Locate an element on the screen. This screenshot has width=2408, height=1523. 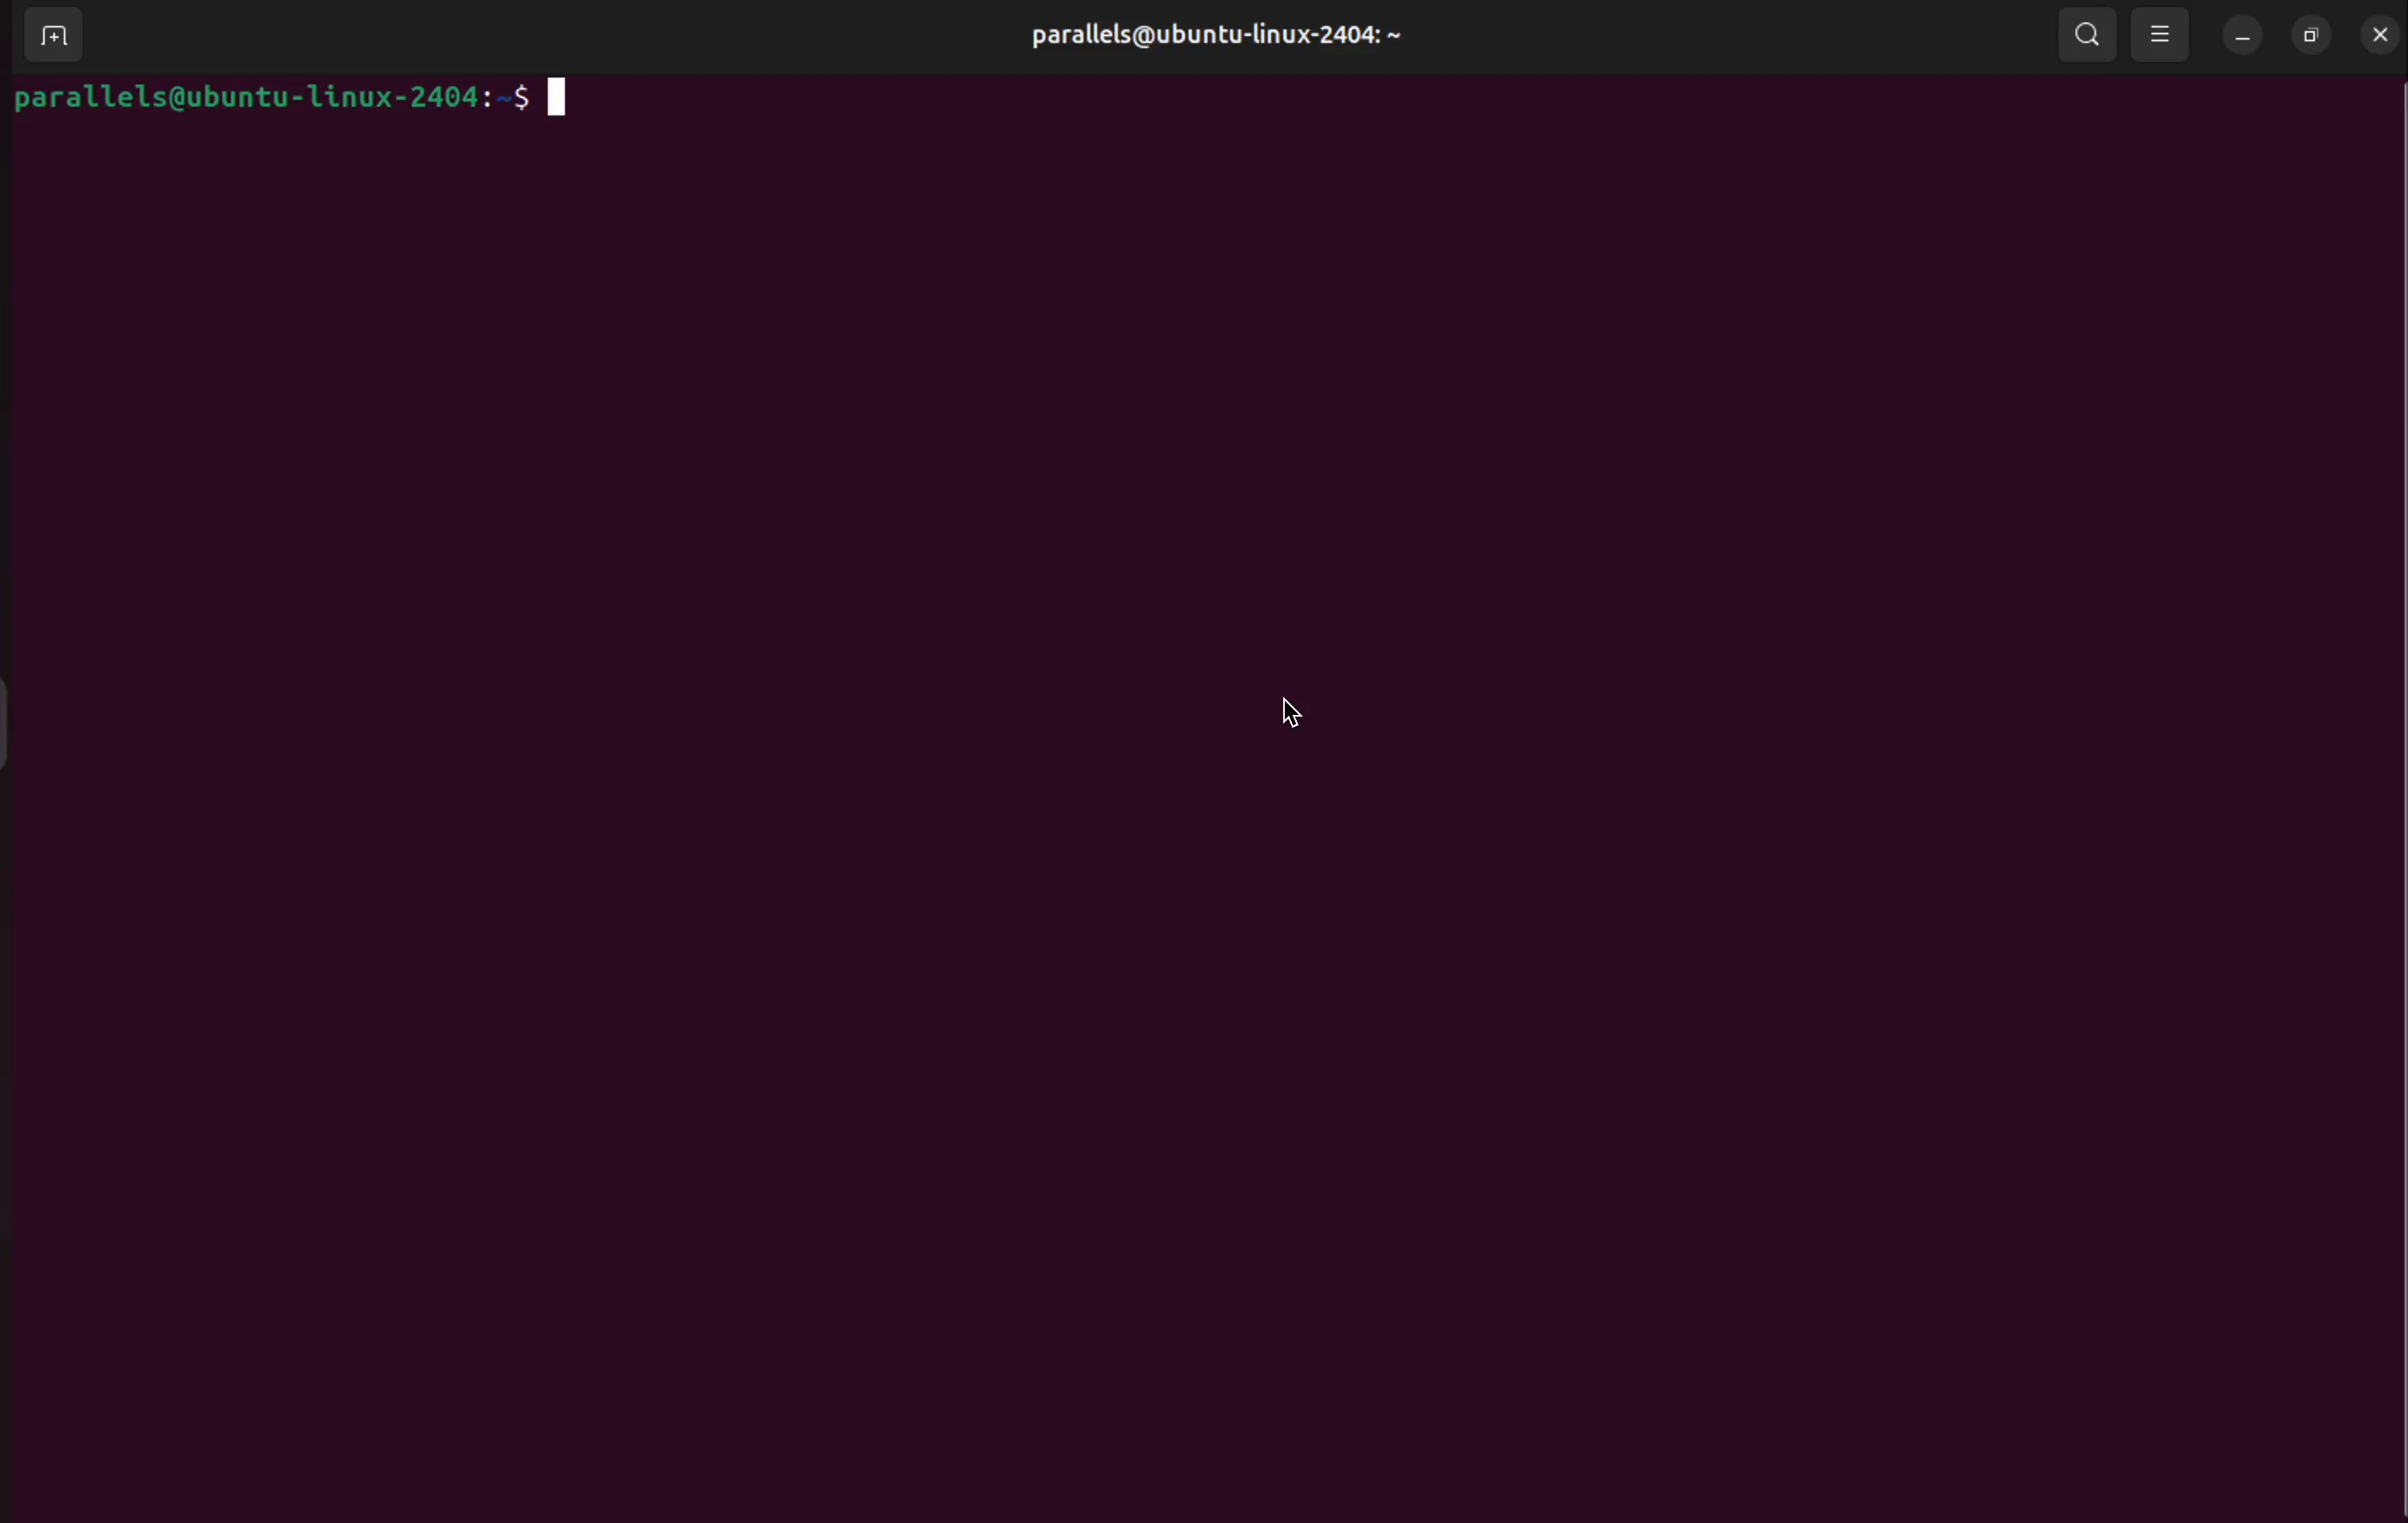
resize is located at coordinates (2308, 36).